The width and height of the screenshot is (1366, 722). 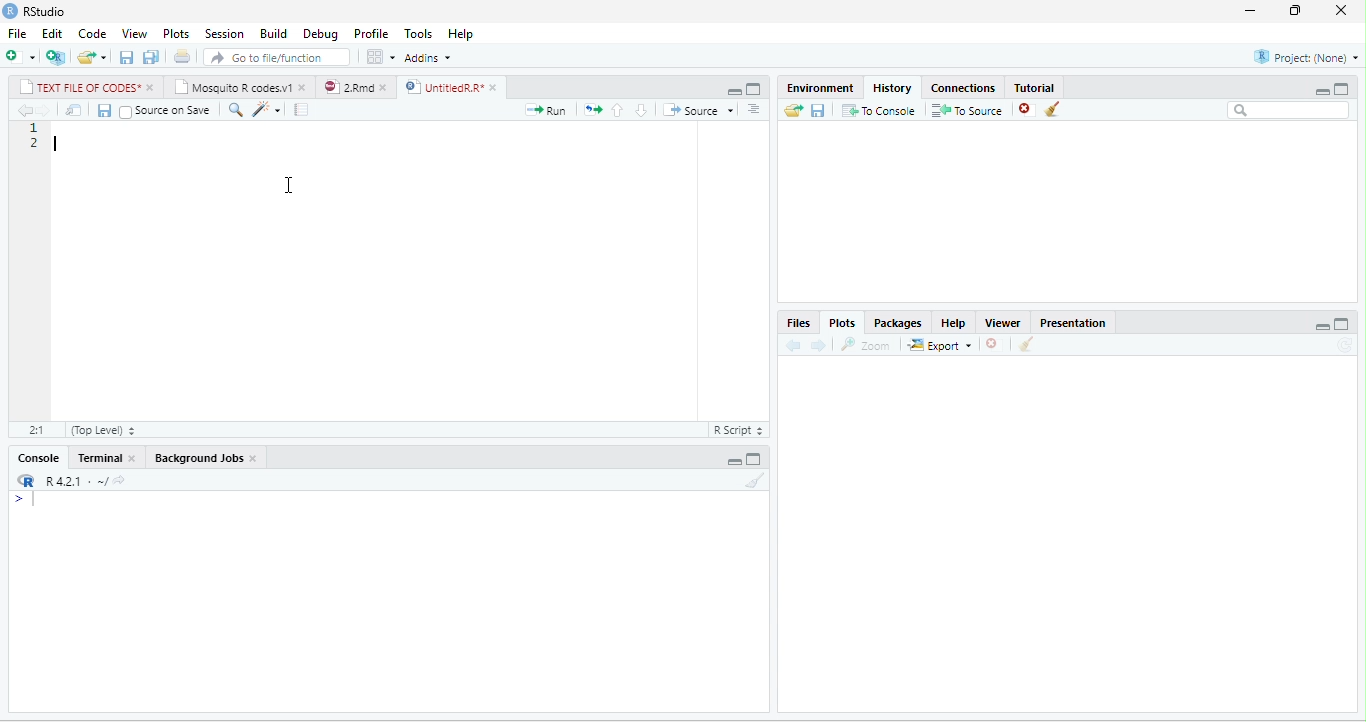 What do you see at coordinates (290, 186) in the screenshot?
I see `cursor` at bounding box center [290, 186].